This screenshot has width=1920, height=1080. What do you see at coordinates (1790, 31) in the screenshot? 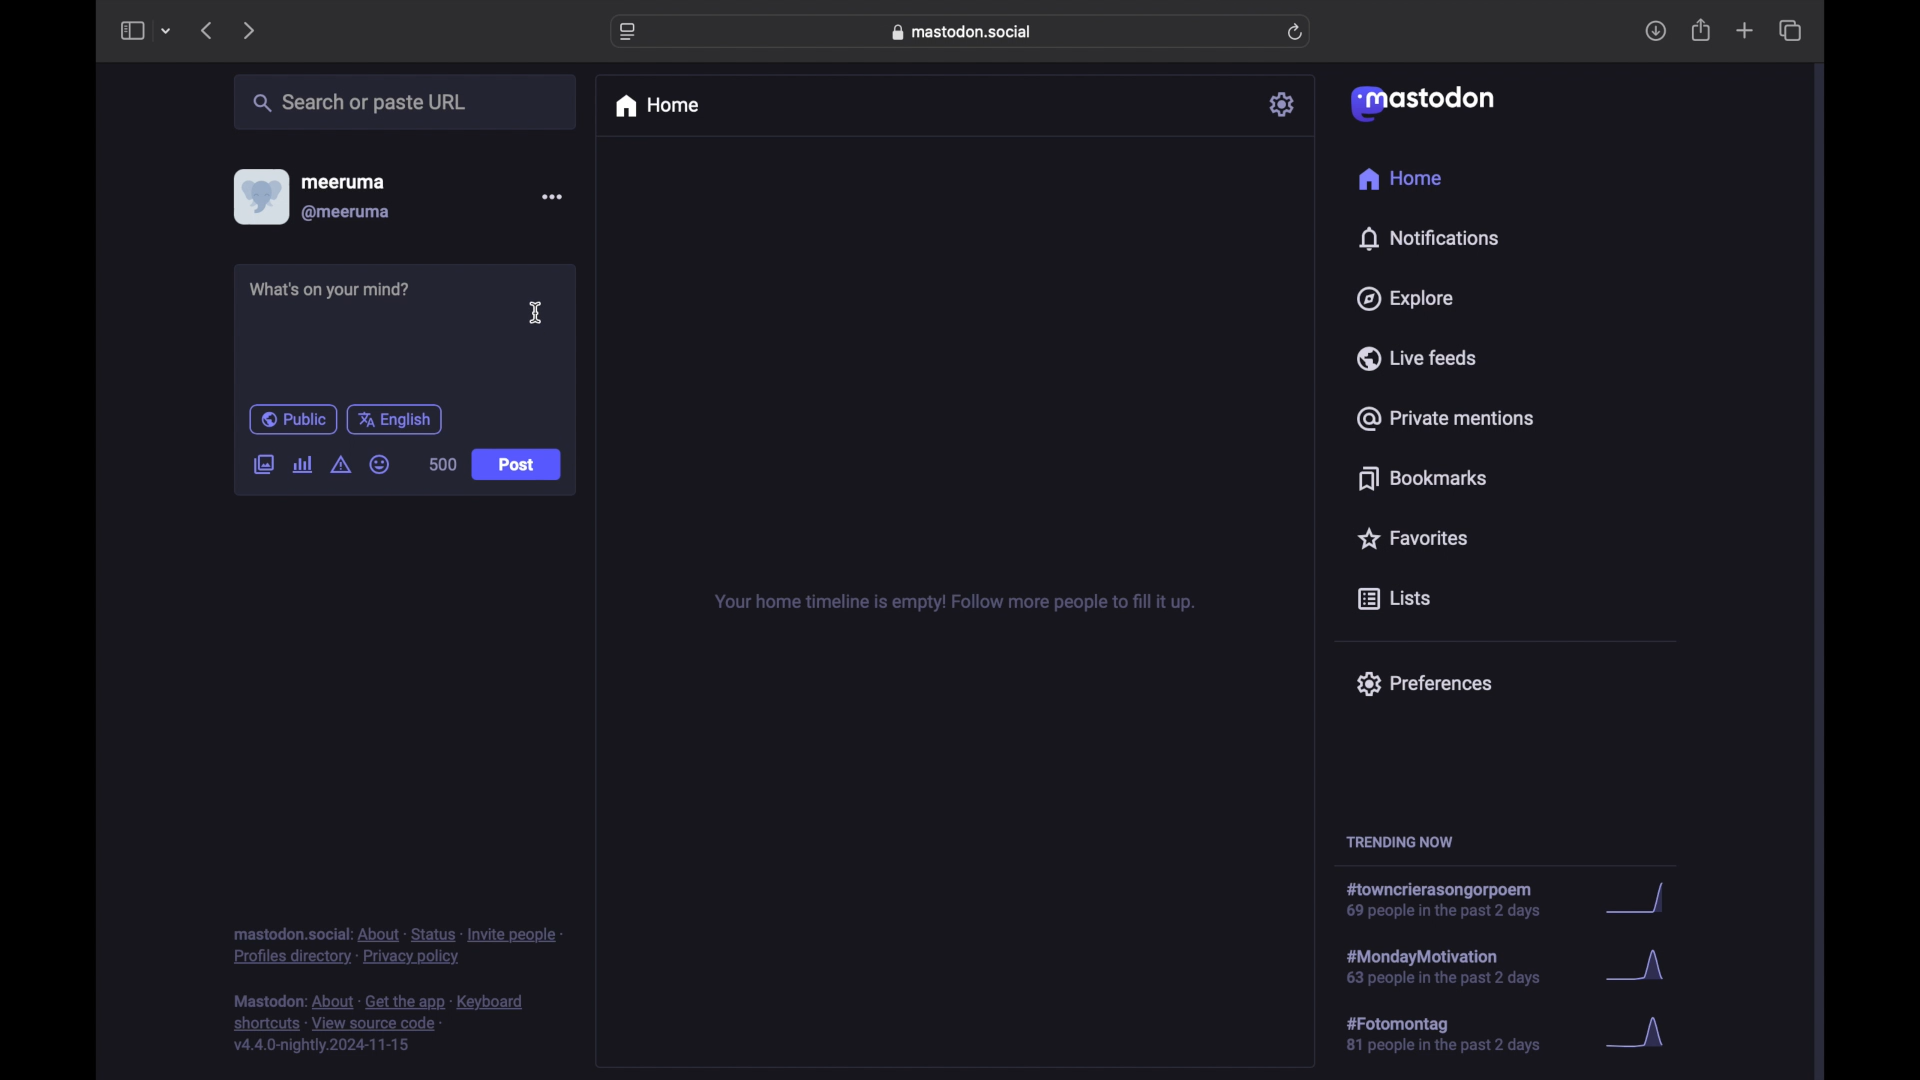
I see `show tab overview` at bounding box center [1790, 31].